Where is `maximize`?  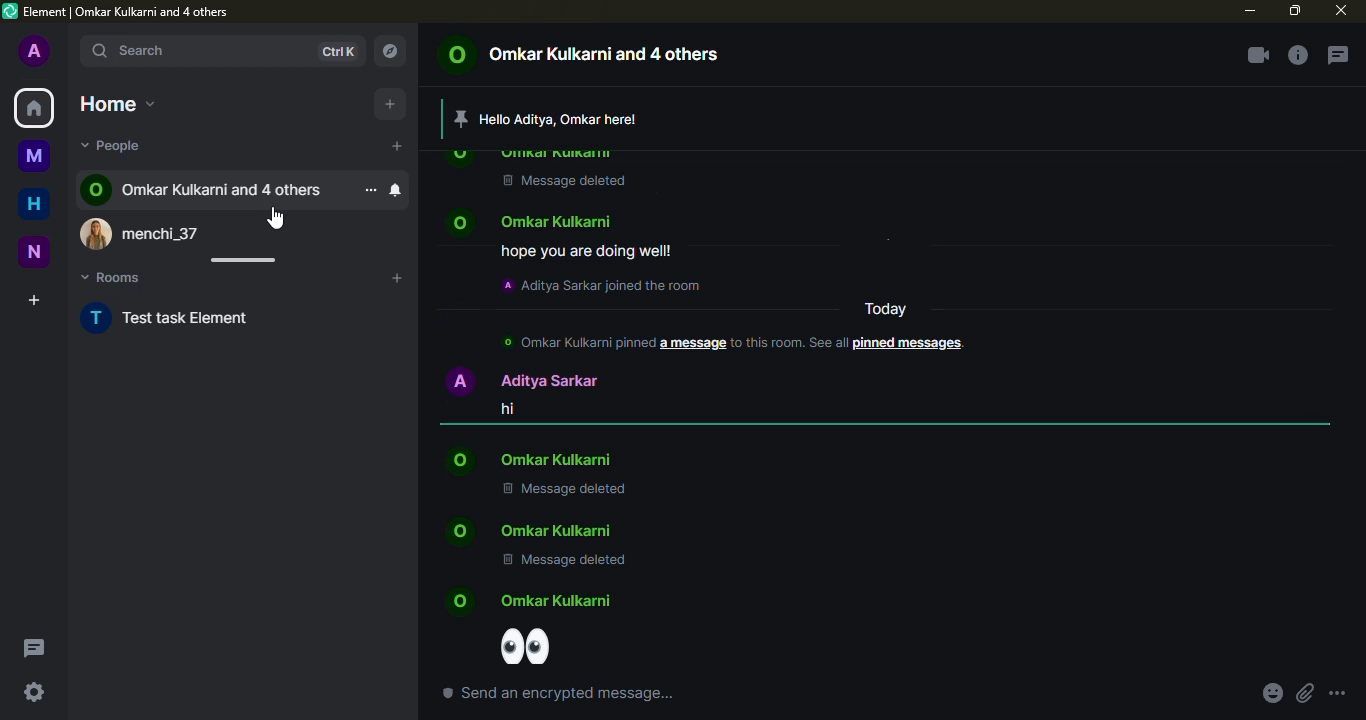
maximize is located at coordinates (1293, 11).